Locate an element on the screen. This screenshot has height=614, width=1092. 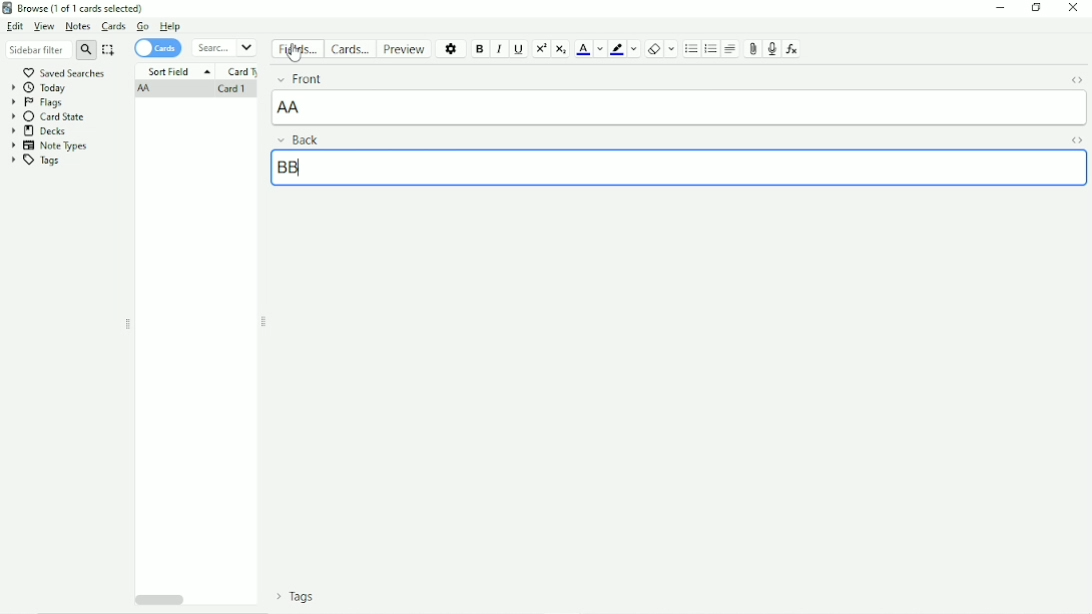
cursor is located at coordinates (295, 53).